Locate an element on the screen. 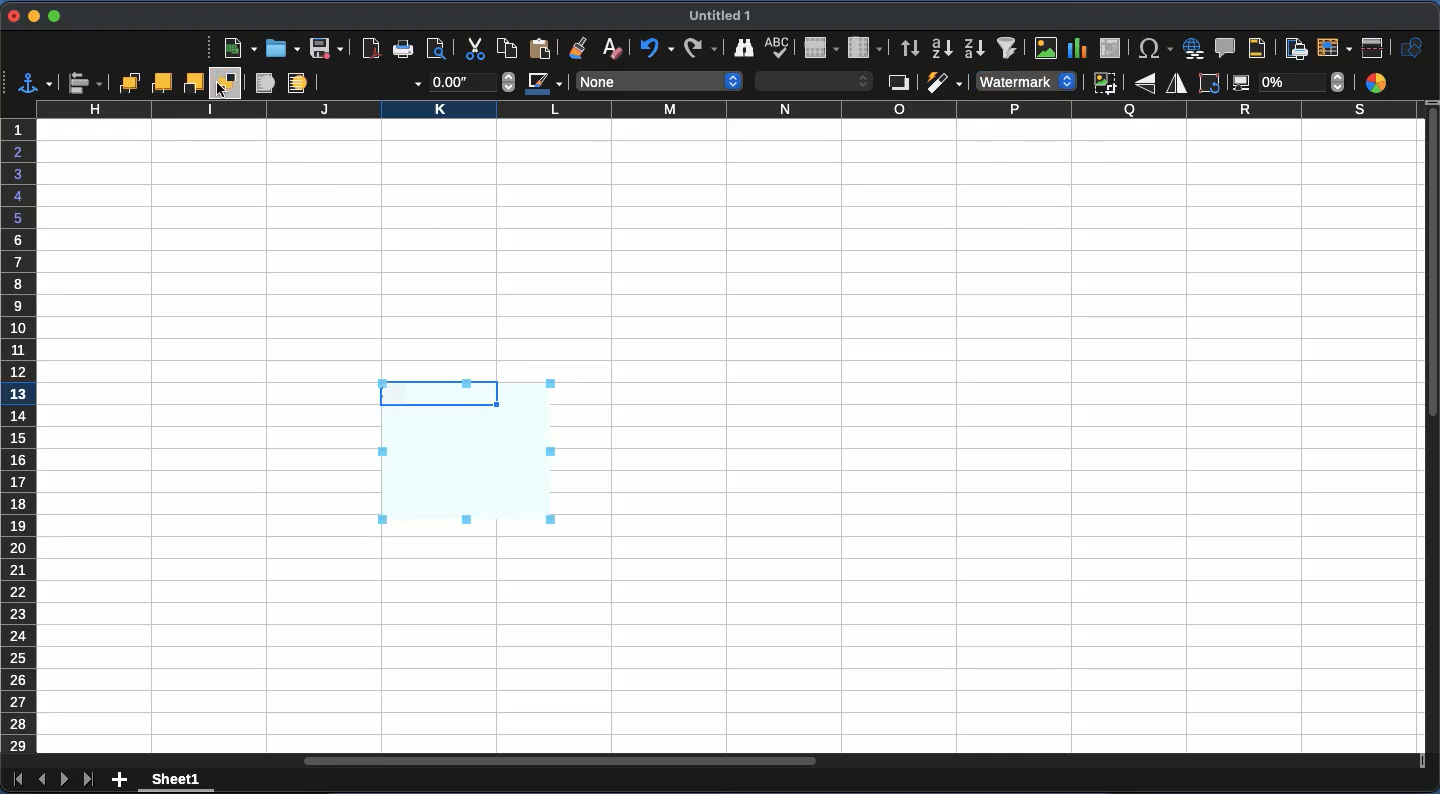 This screenshot has height=794, width=1440. foreground is located at coordinates (263, 84).